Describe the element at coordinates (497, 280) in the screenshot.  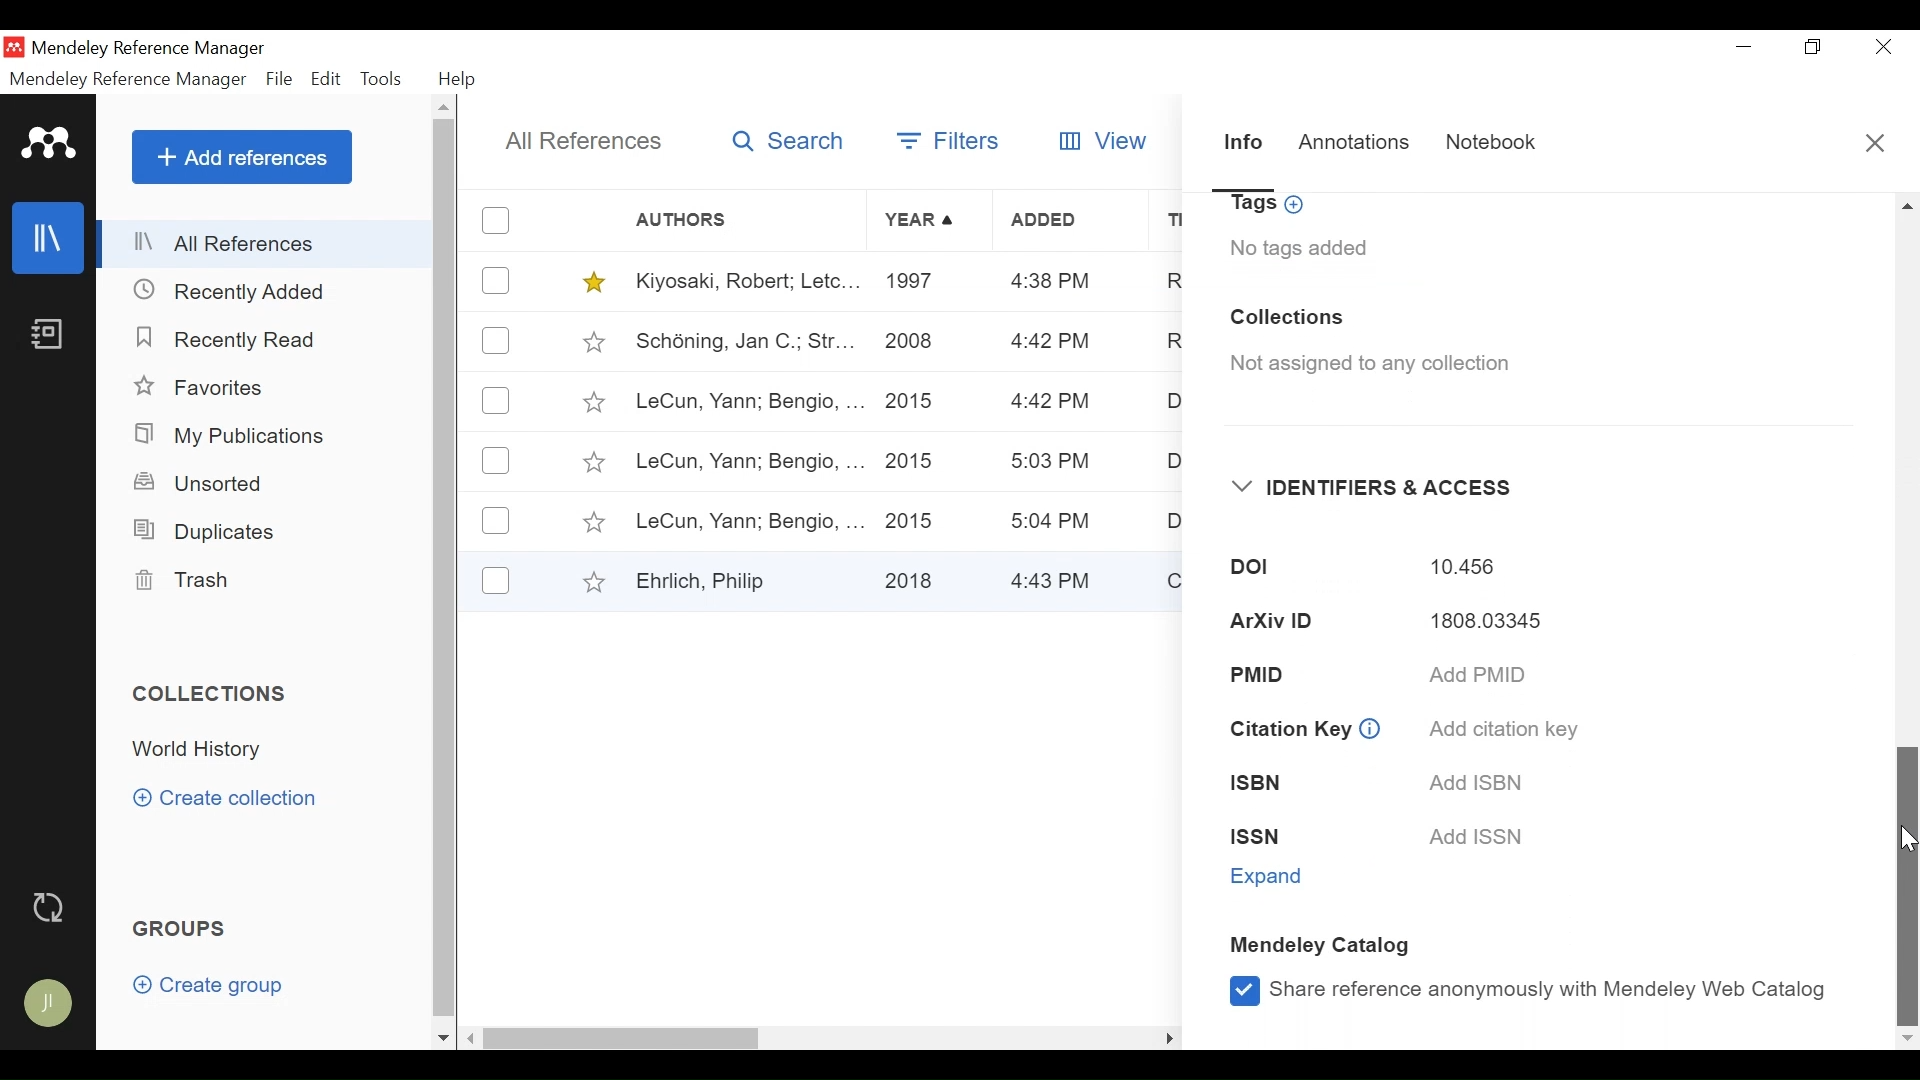
I see `(un)select` at that location.